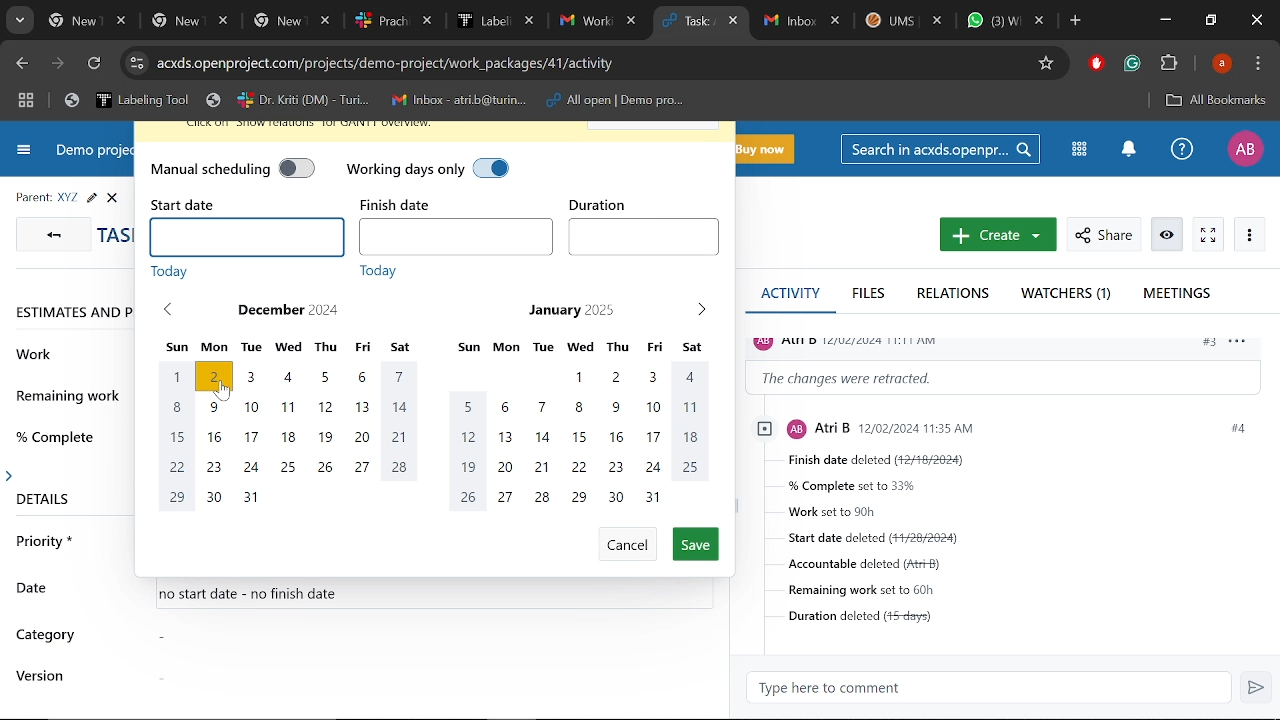  Describe the element at coordinates (68, 198) in the screenshot. I see `Parent task` at that location.